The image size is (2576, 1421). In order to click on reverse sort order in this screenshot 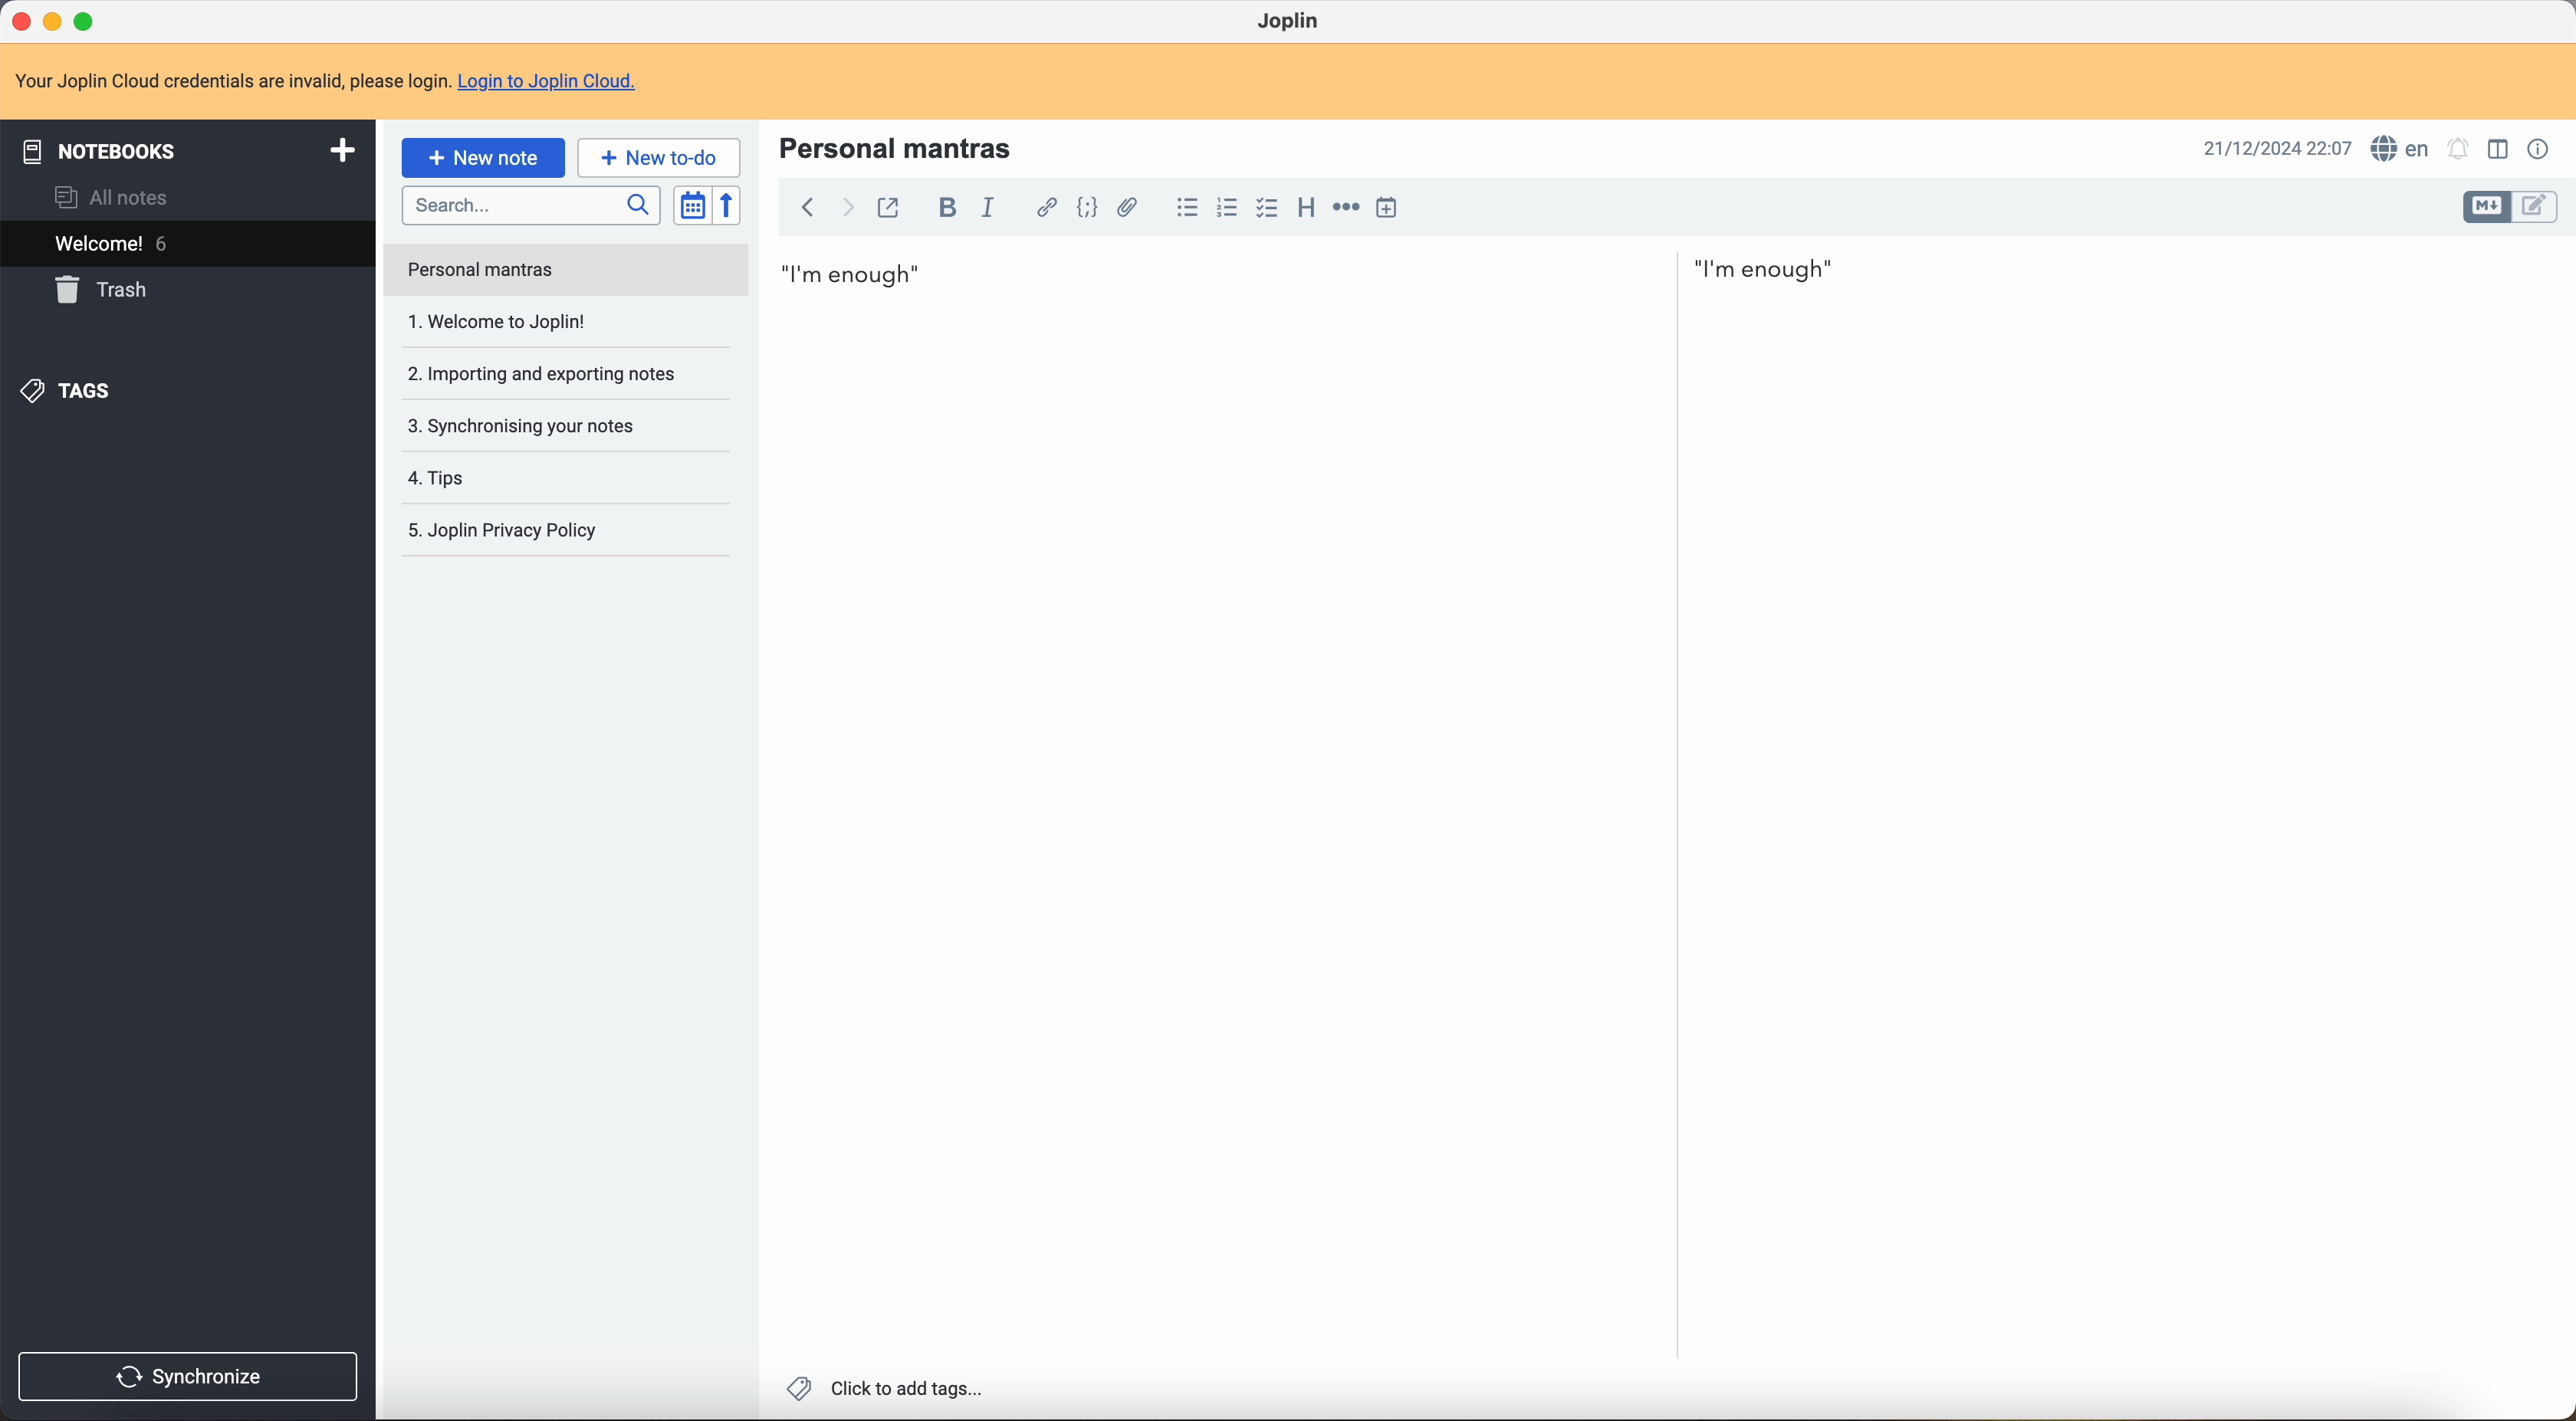, I will do `click(728, 207)`.